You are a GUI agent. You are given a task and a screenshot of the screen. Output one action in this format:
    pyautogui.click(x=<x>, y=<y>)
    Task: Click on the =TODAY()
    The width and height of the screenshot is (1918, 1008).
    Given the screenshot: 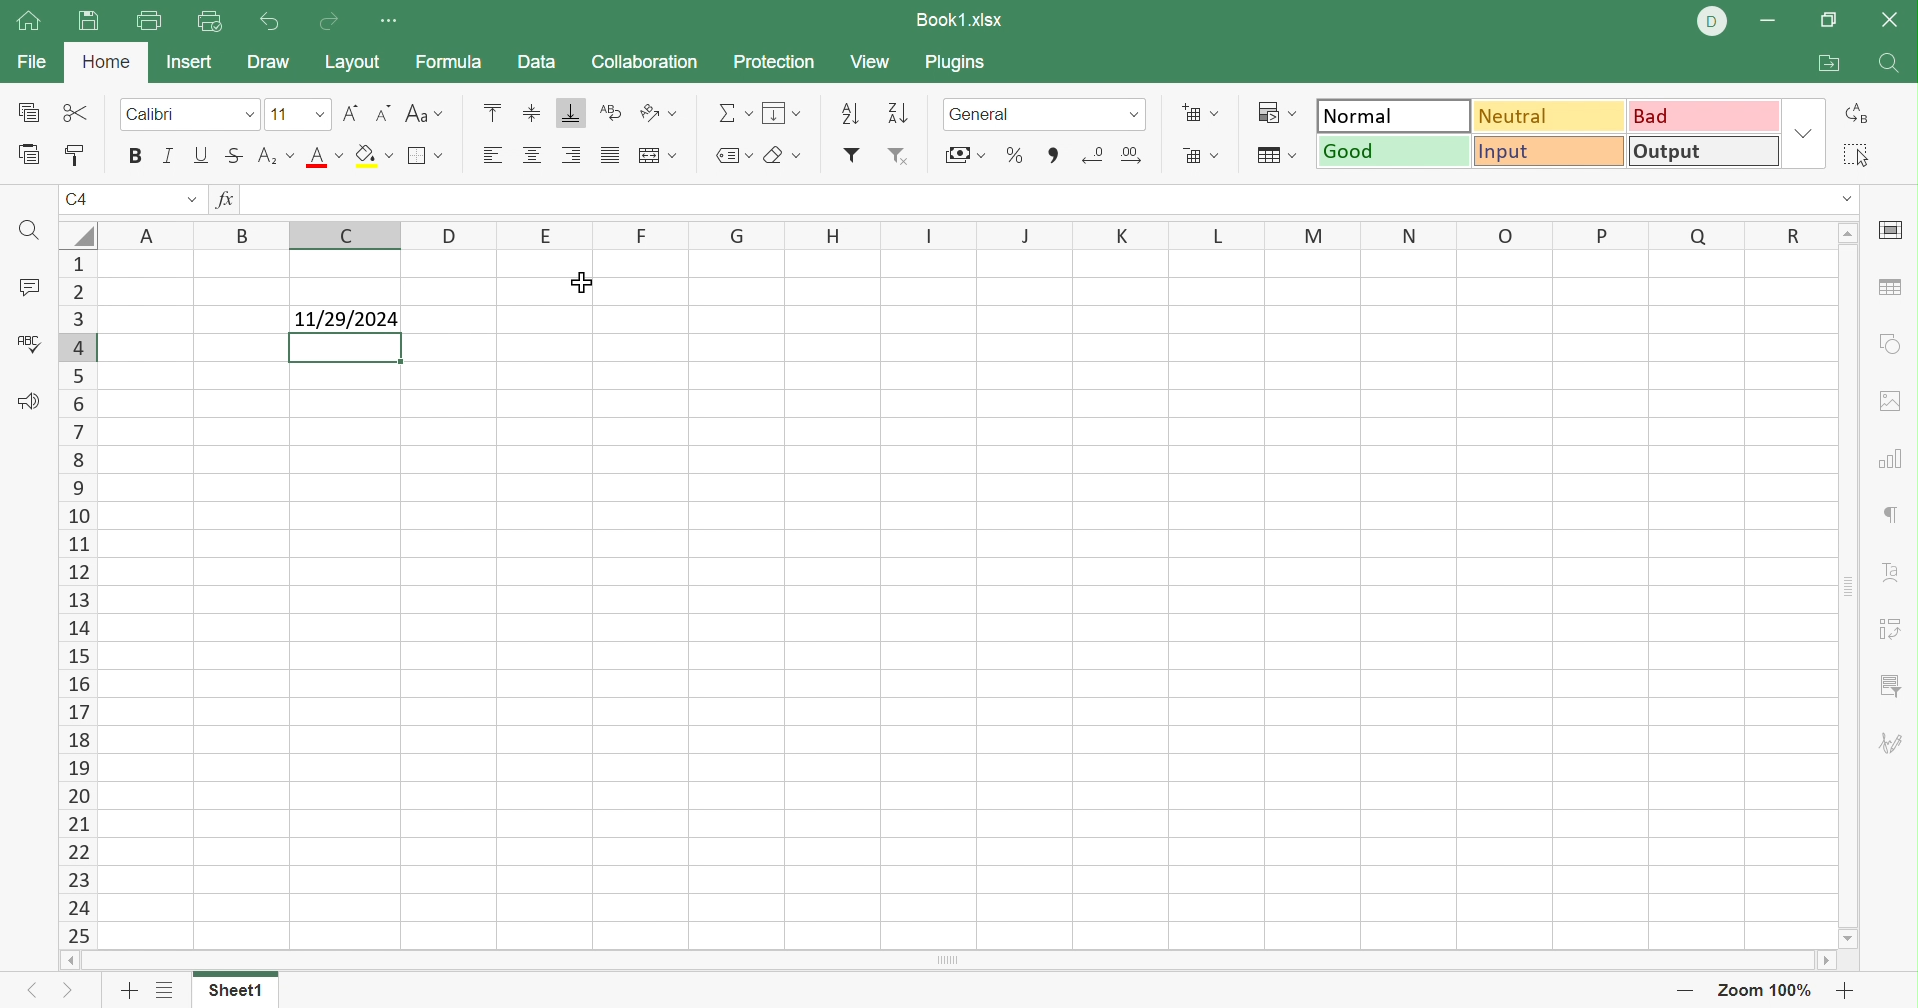 What is the action you would take?
    pyautogui.click(x=290, y=198)
    